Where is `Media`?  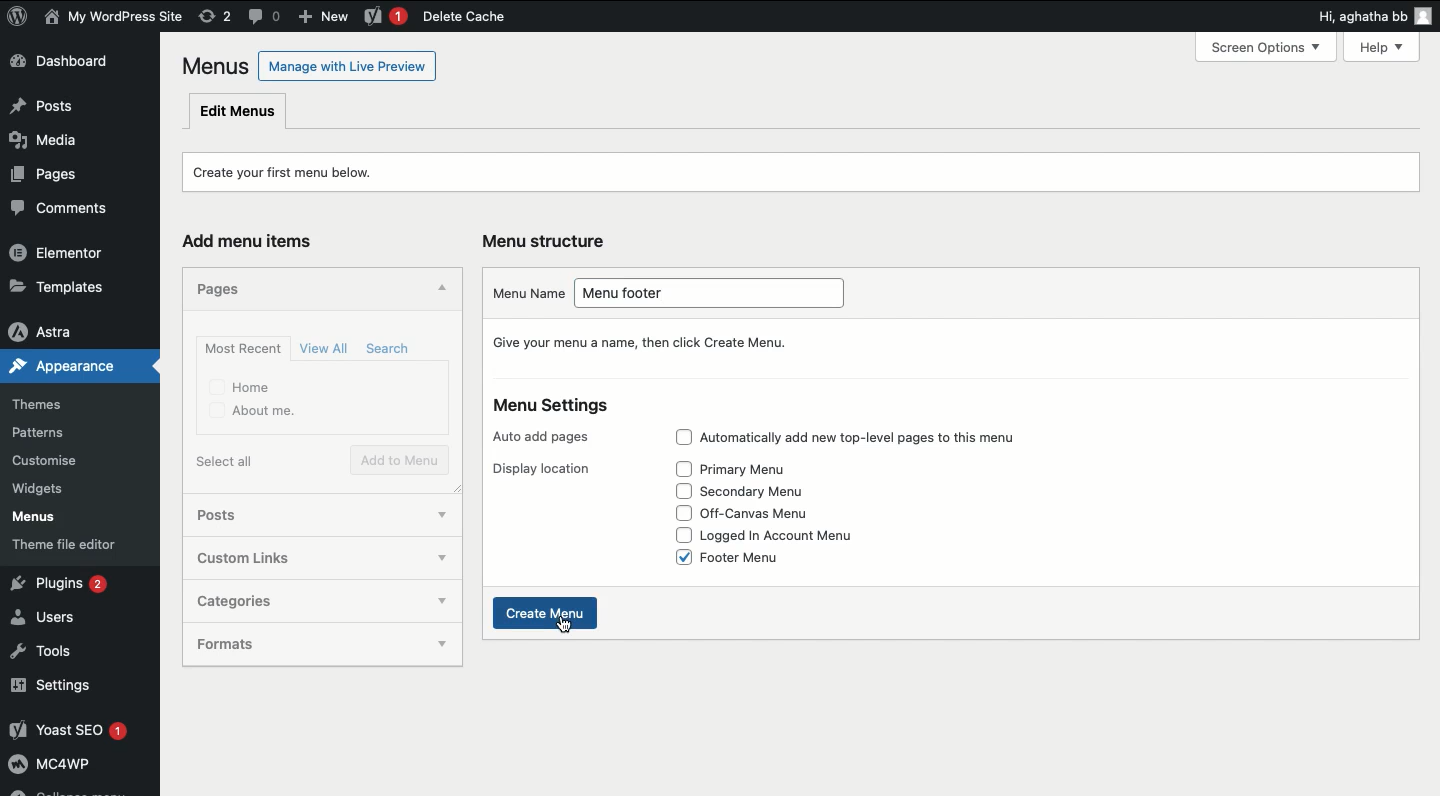 Media is located at coordinates (54, 145).